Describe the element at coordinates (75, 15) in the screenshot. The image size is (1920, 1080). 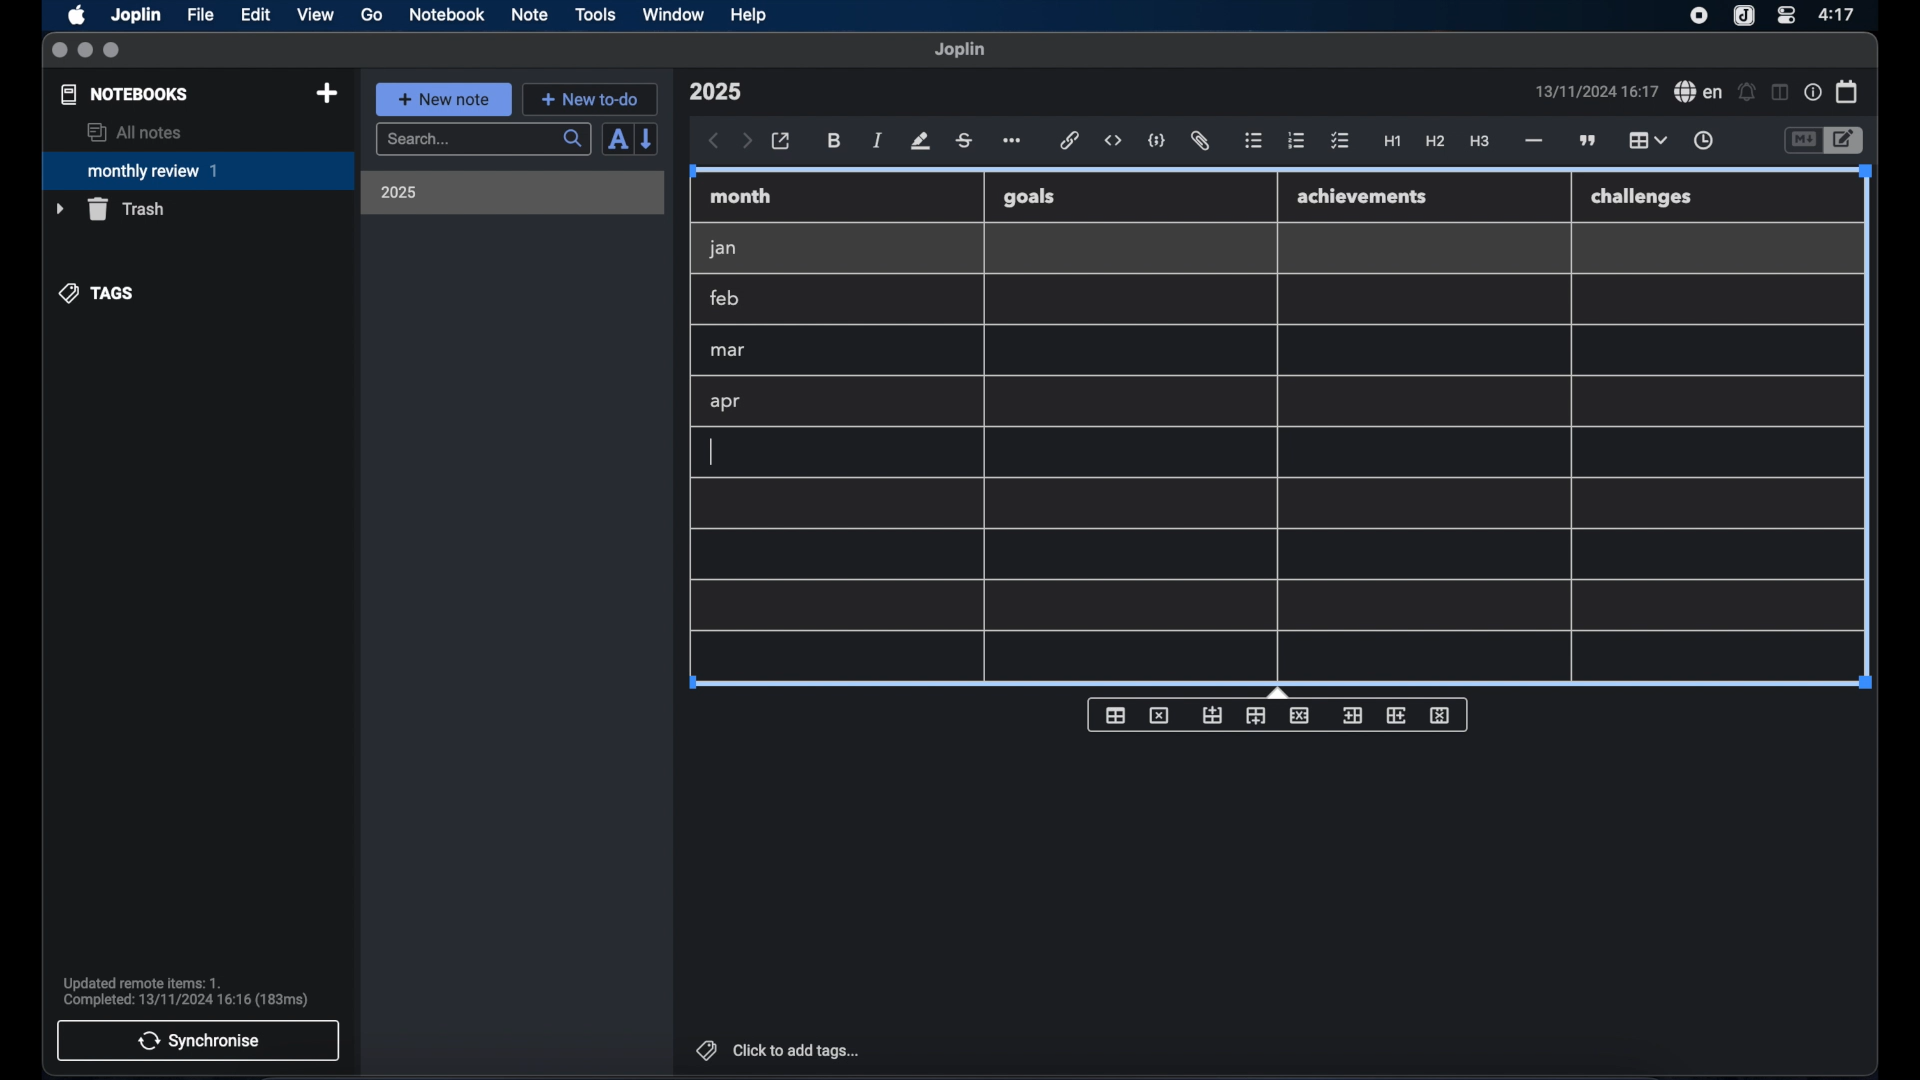
I see `apple icon` at that location.